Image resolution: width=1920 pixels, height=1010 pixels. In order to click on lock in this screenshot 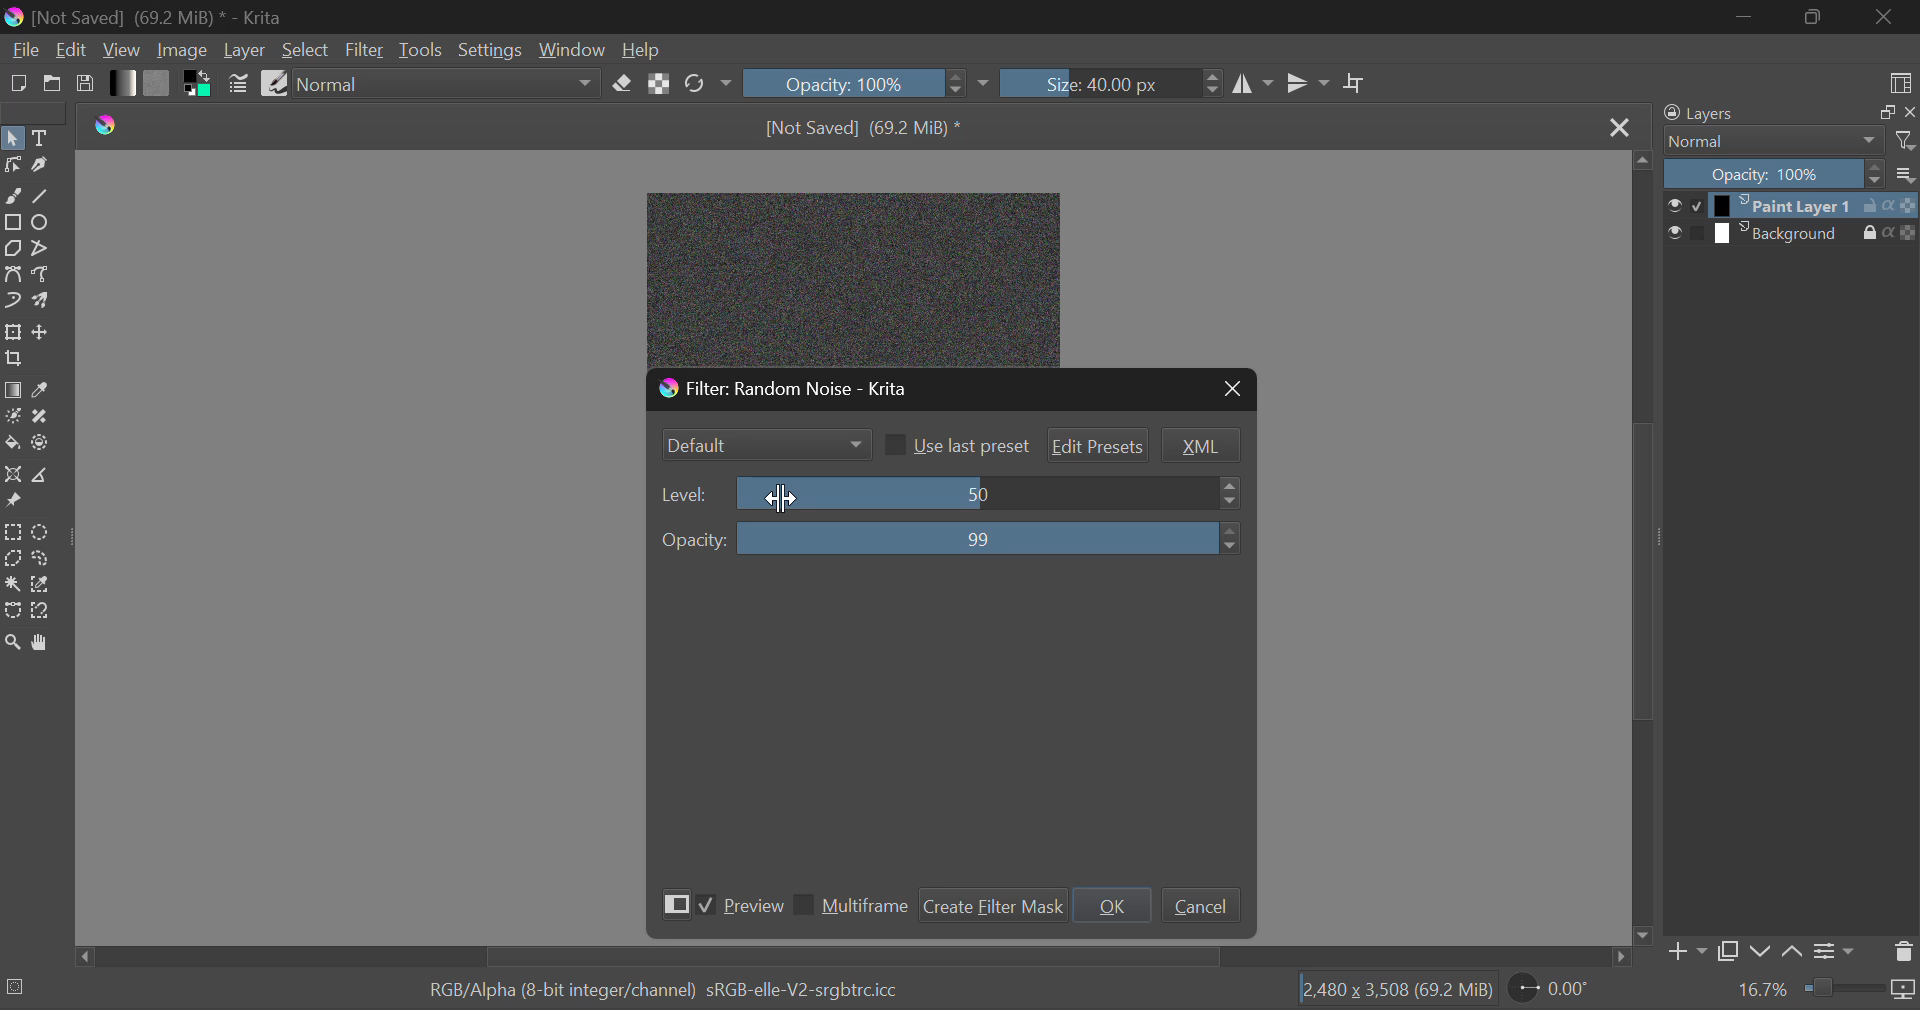, I will do `click(1865, 204)`.